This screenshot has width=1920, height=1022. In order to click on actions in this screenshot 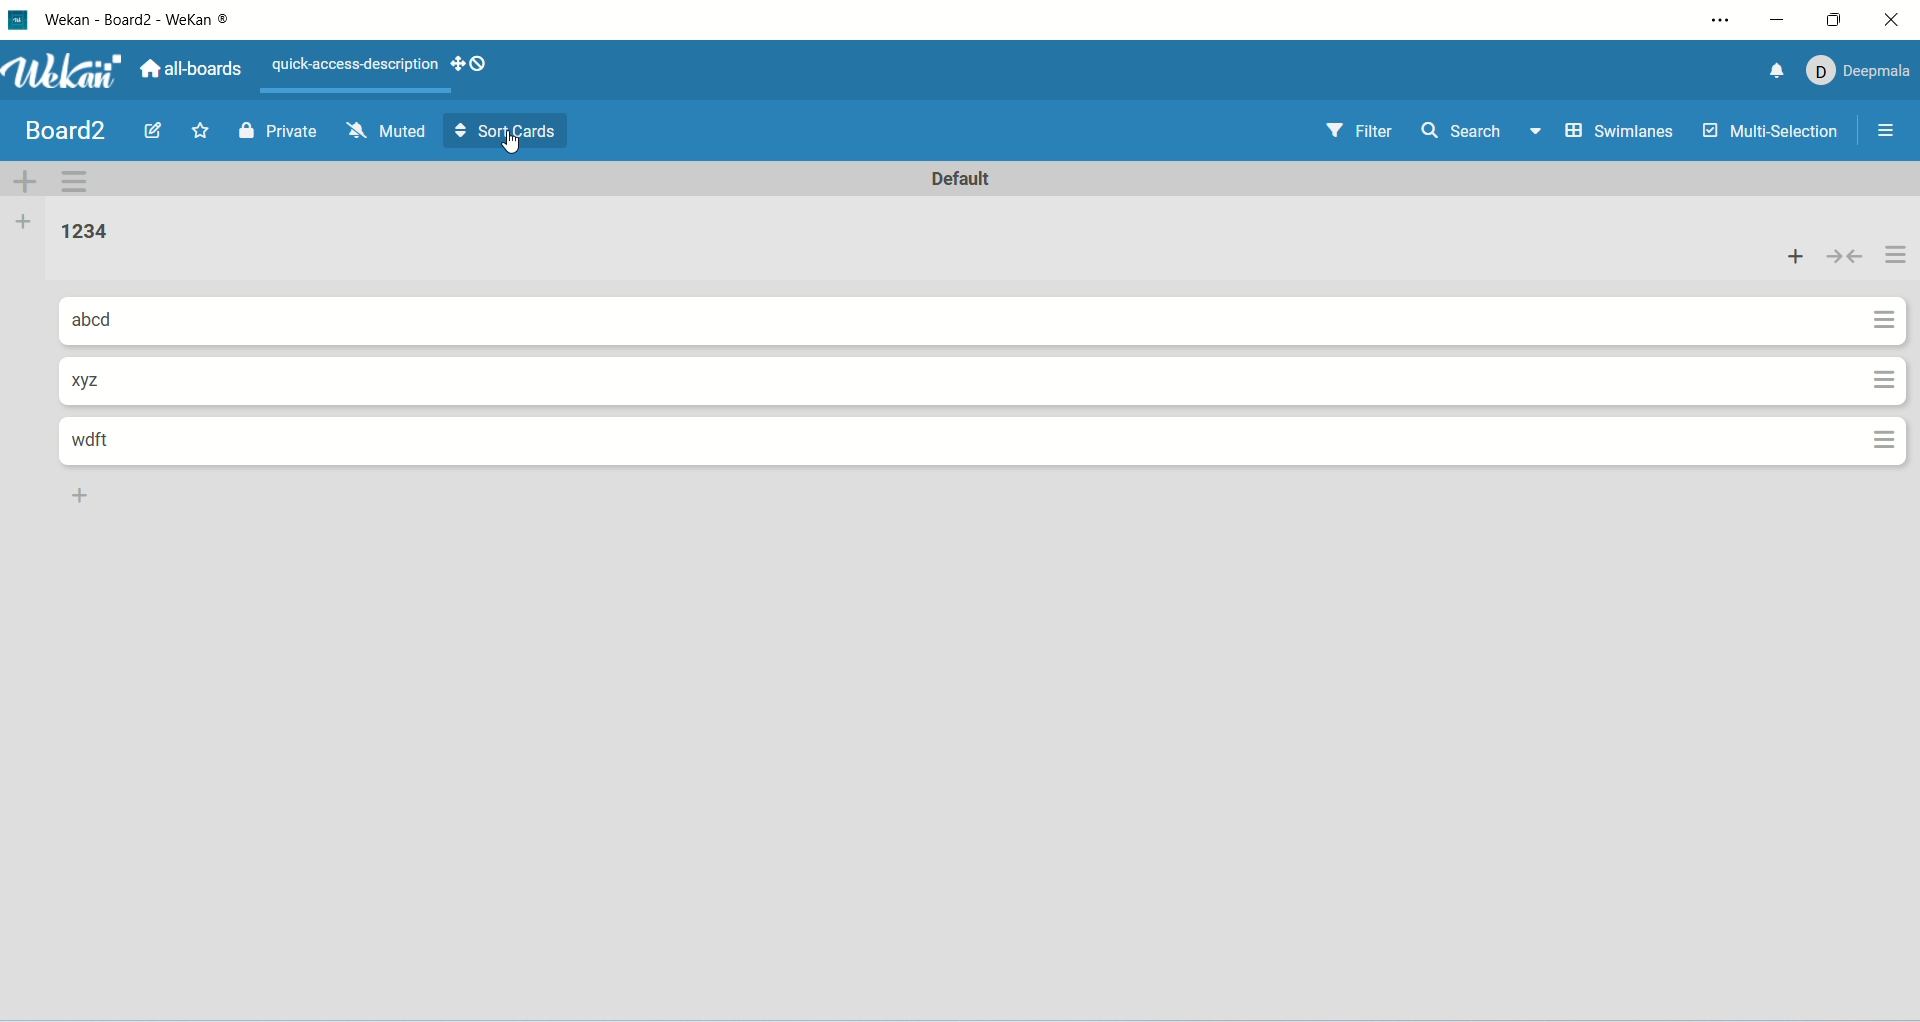, I will do `click(1891, 345)`.